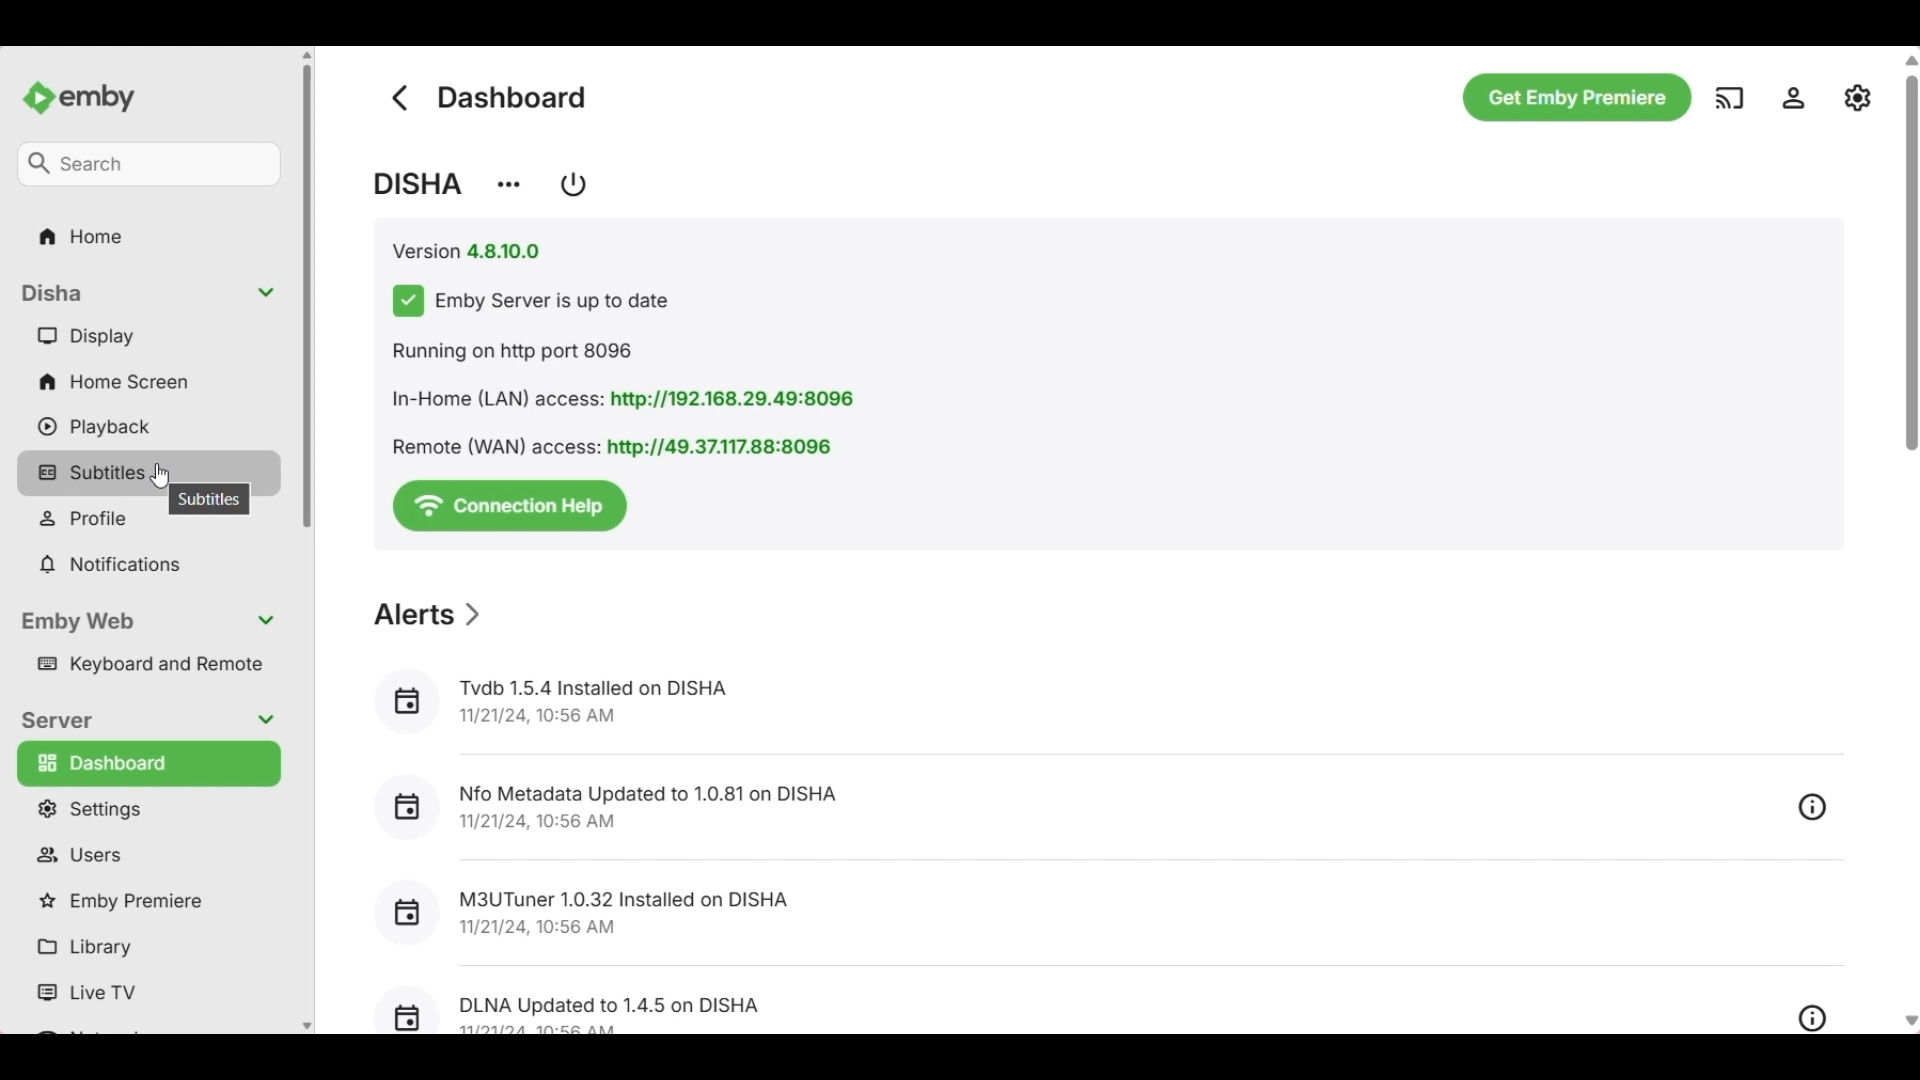  What do you see at coordinates (152, 856) in the screenshot?
I see `Users` at bounding box center [152, 856].